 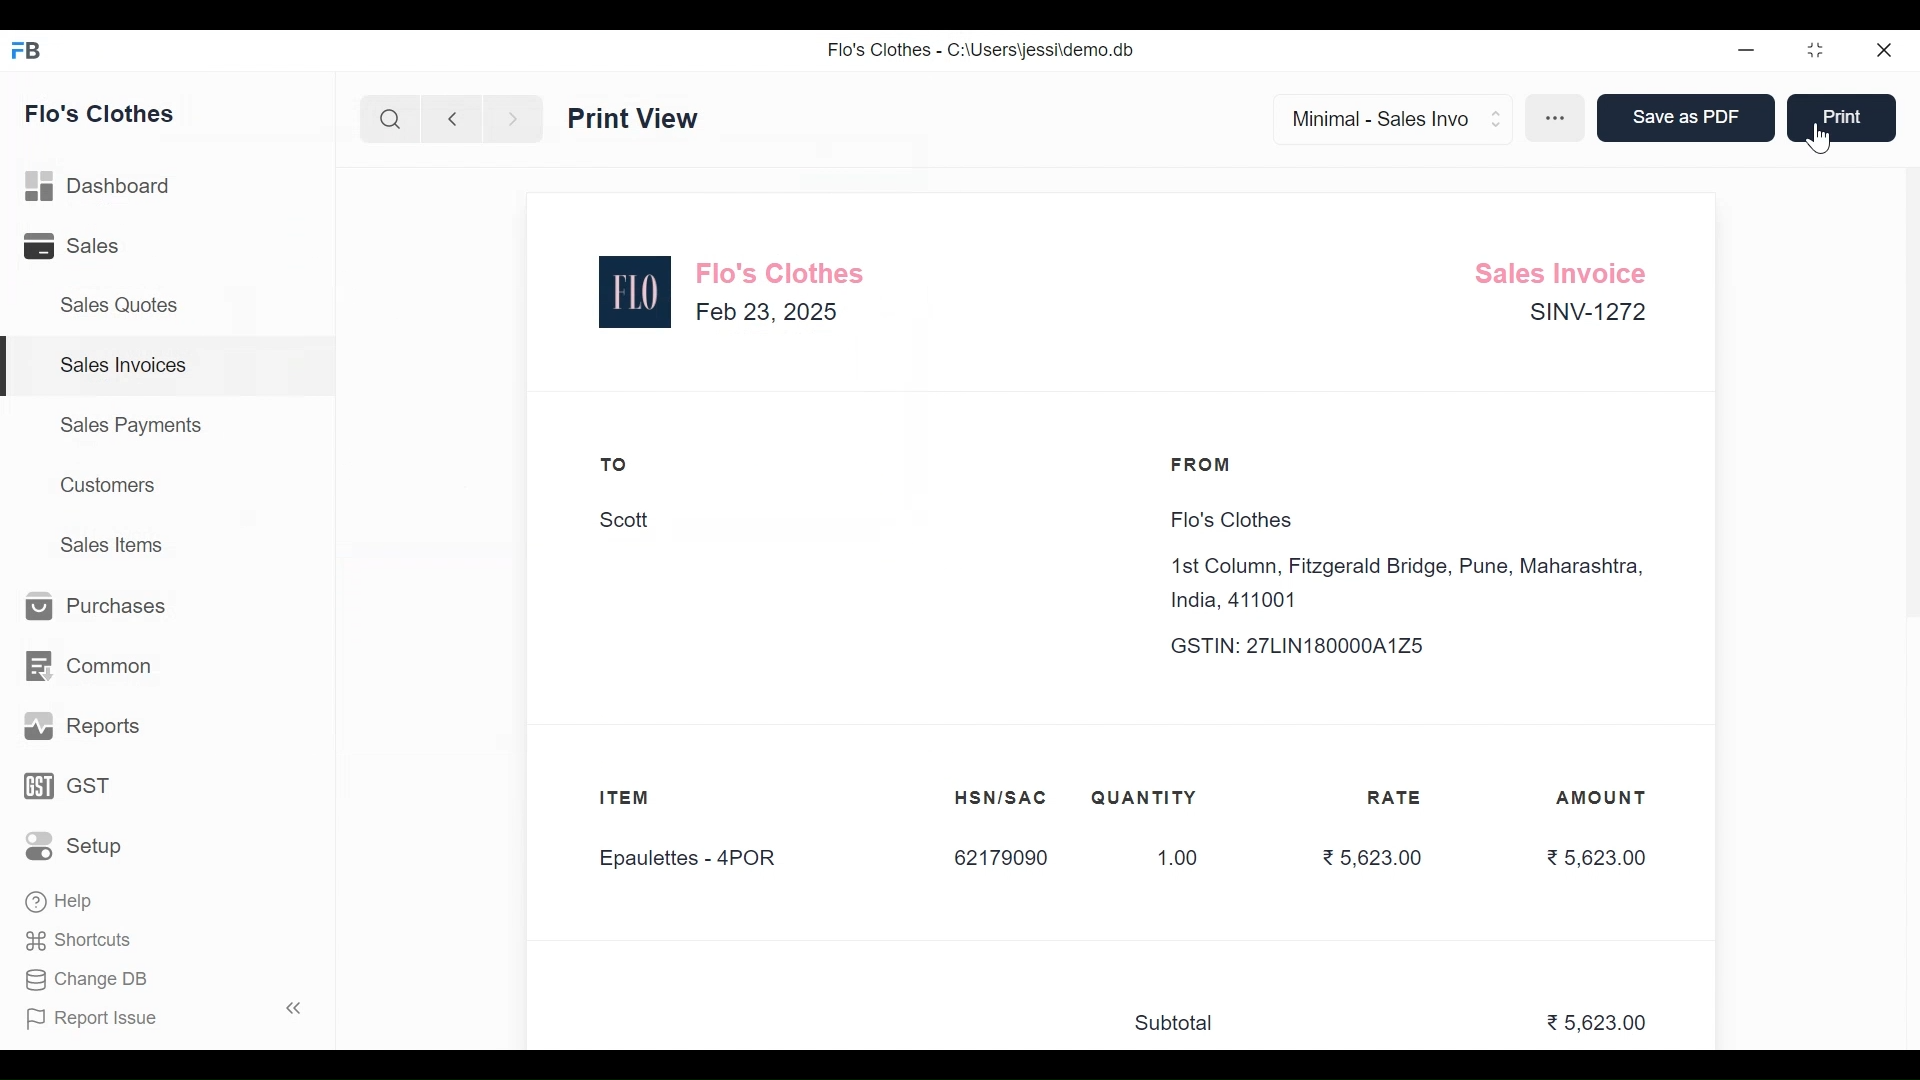 I want to click on Minimal - Sales Invo, so click(x=1384, y=118).